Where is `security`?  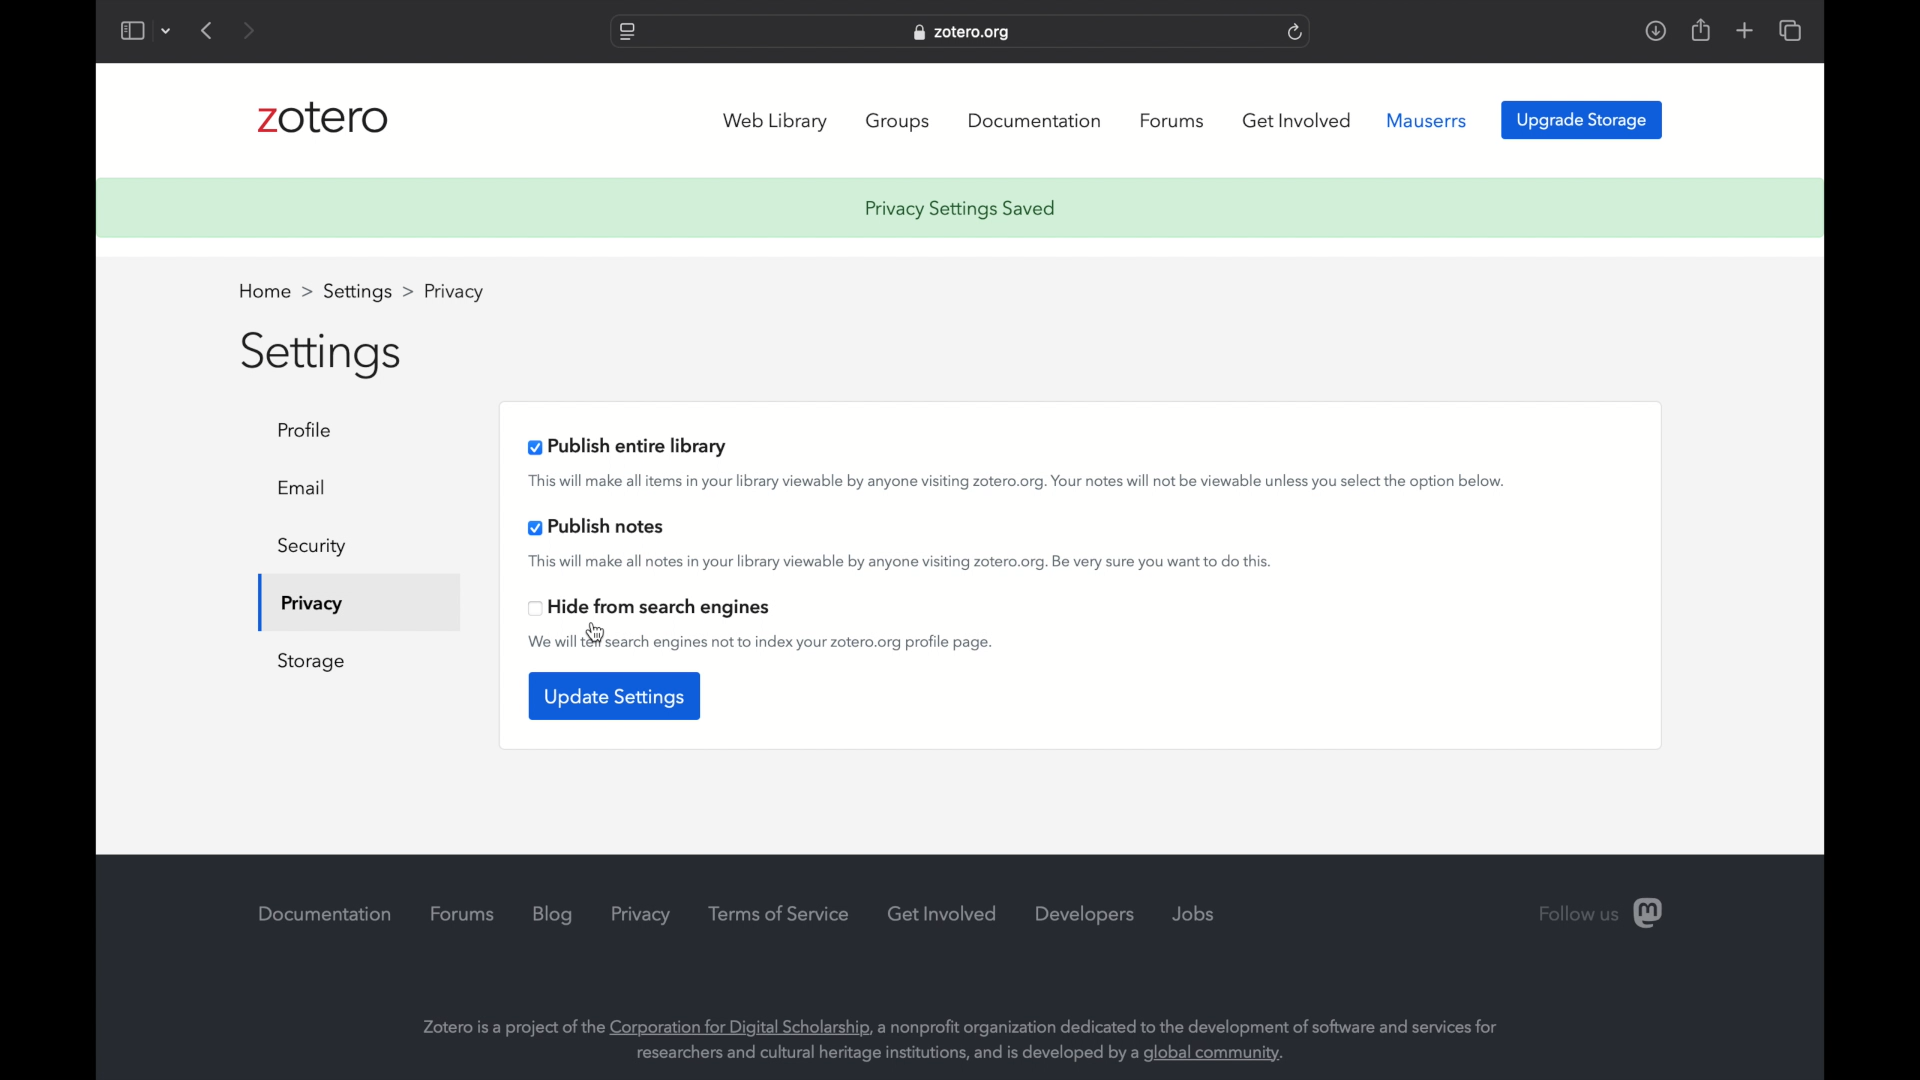 security is located at coordinates (305, 549).